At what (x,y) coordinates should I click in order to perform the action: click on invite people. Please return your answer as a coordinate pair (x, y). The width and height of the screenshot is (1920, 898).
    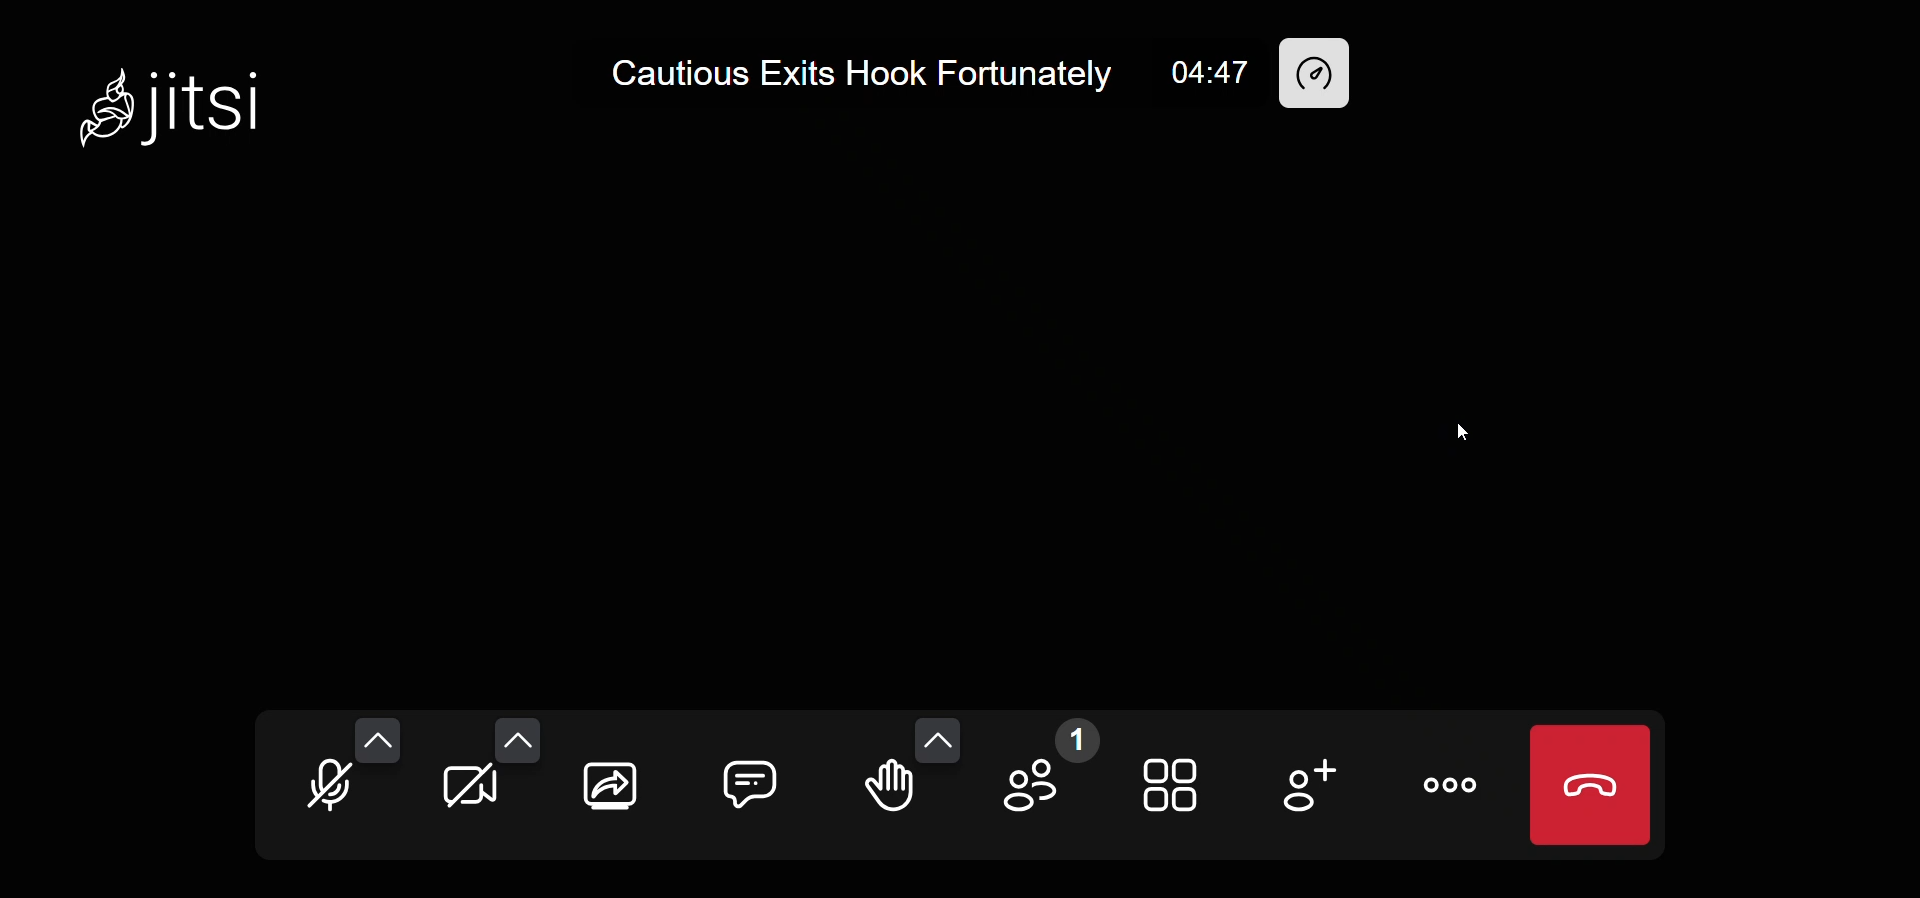
    Looking at the image, I should click on (1303, 786).